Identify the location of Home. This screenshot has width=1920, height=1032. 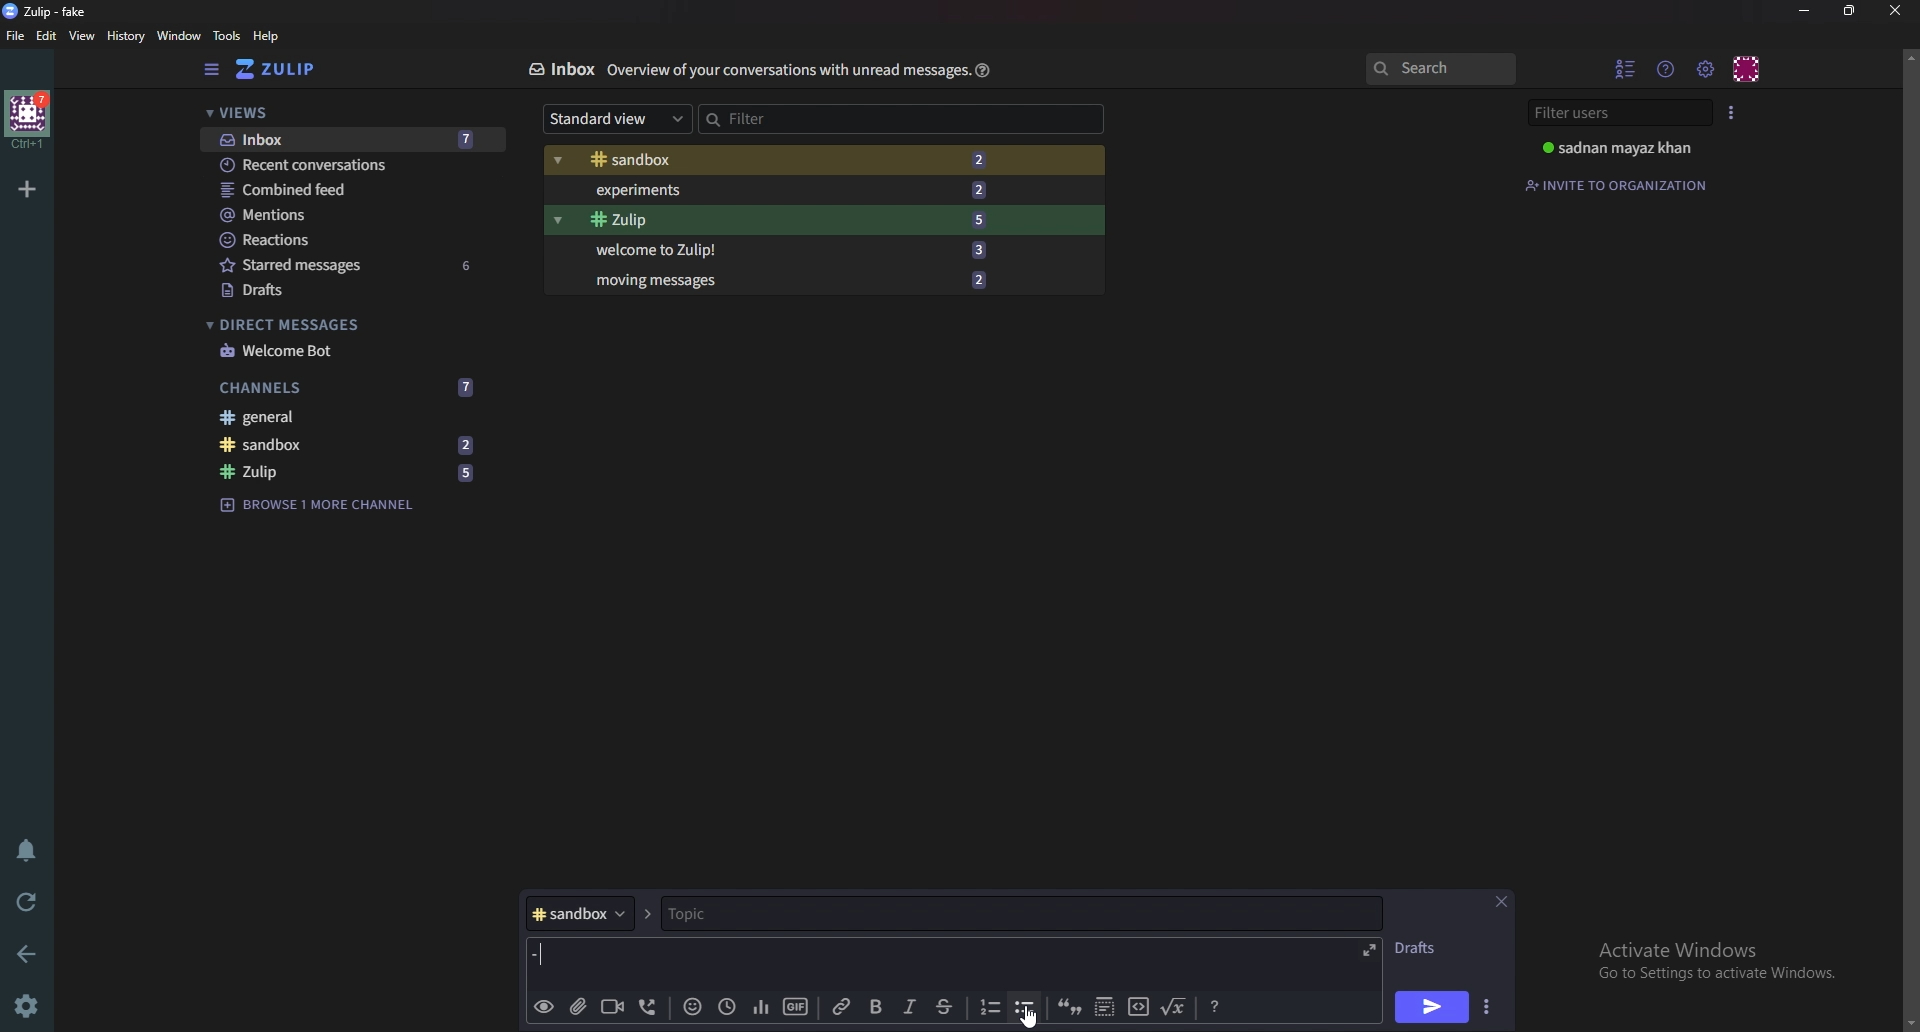
(29, 119).